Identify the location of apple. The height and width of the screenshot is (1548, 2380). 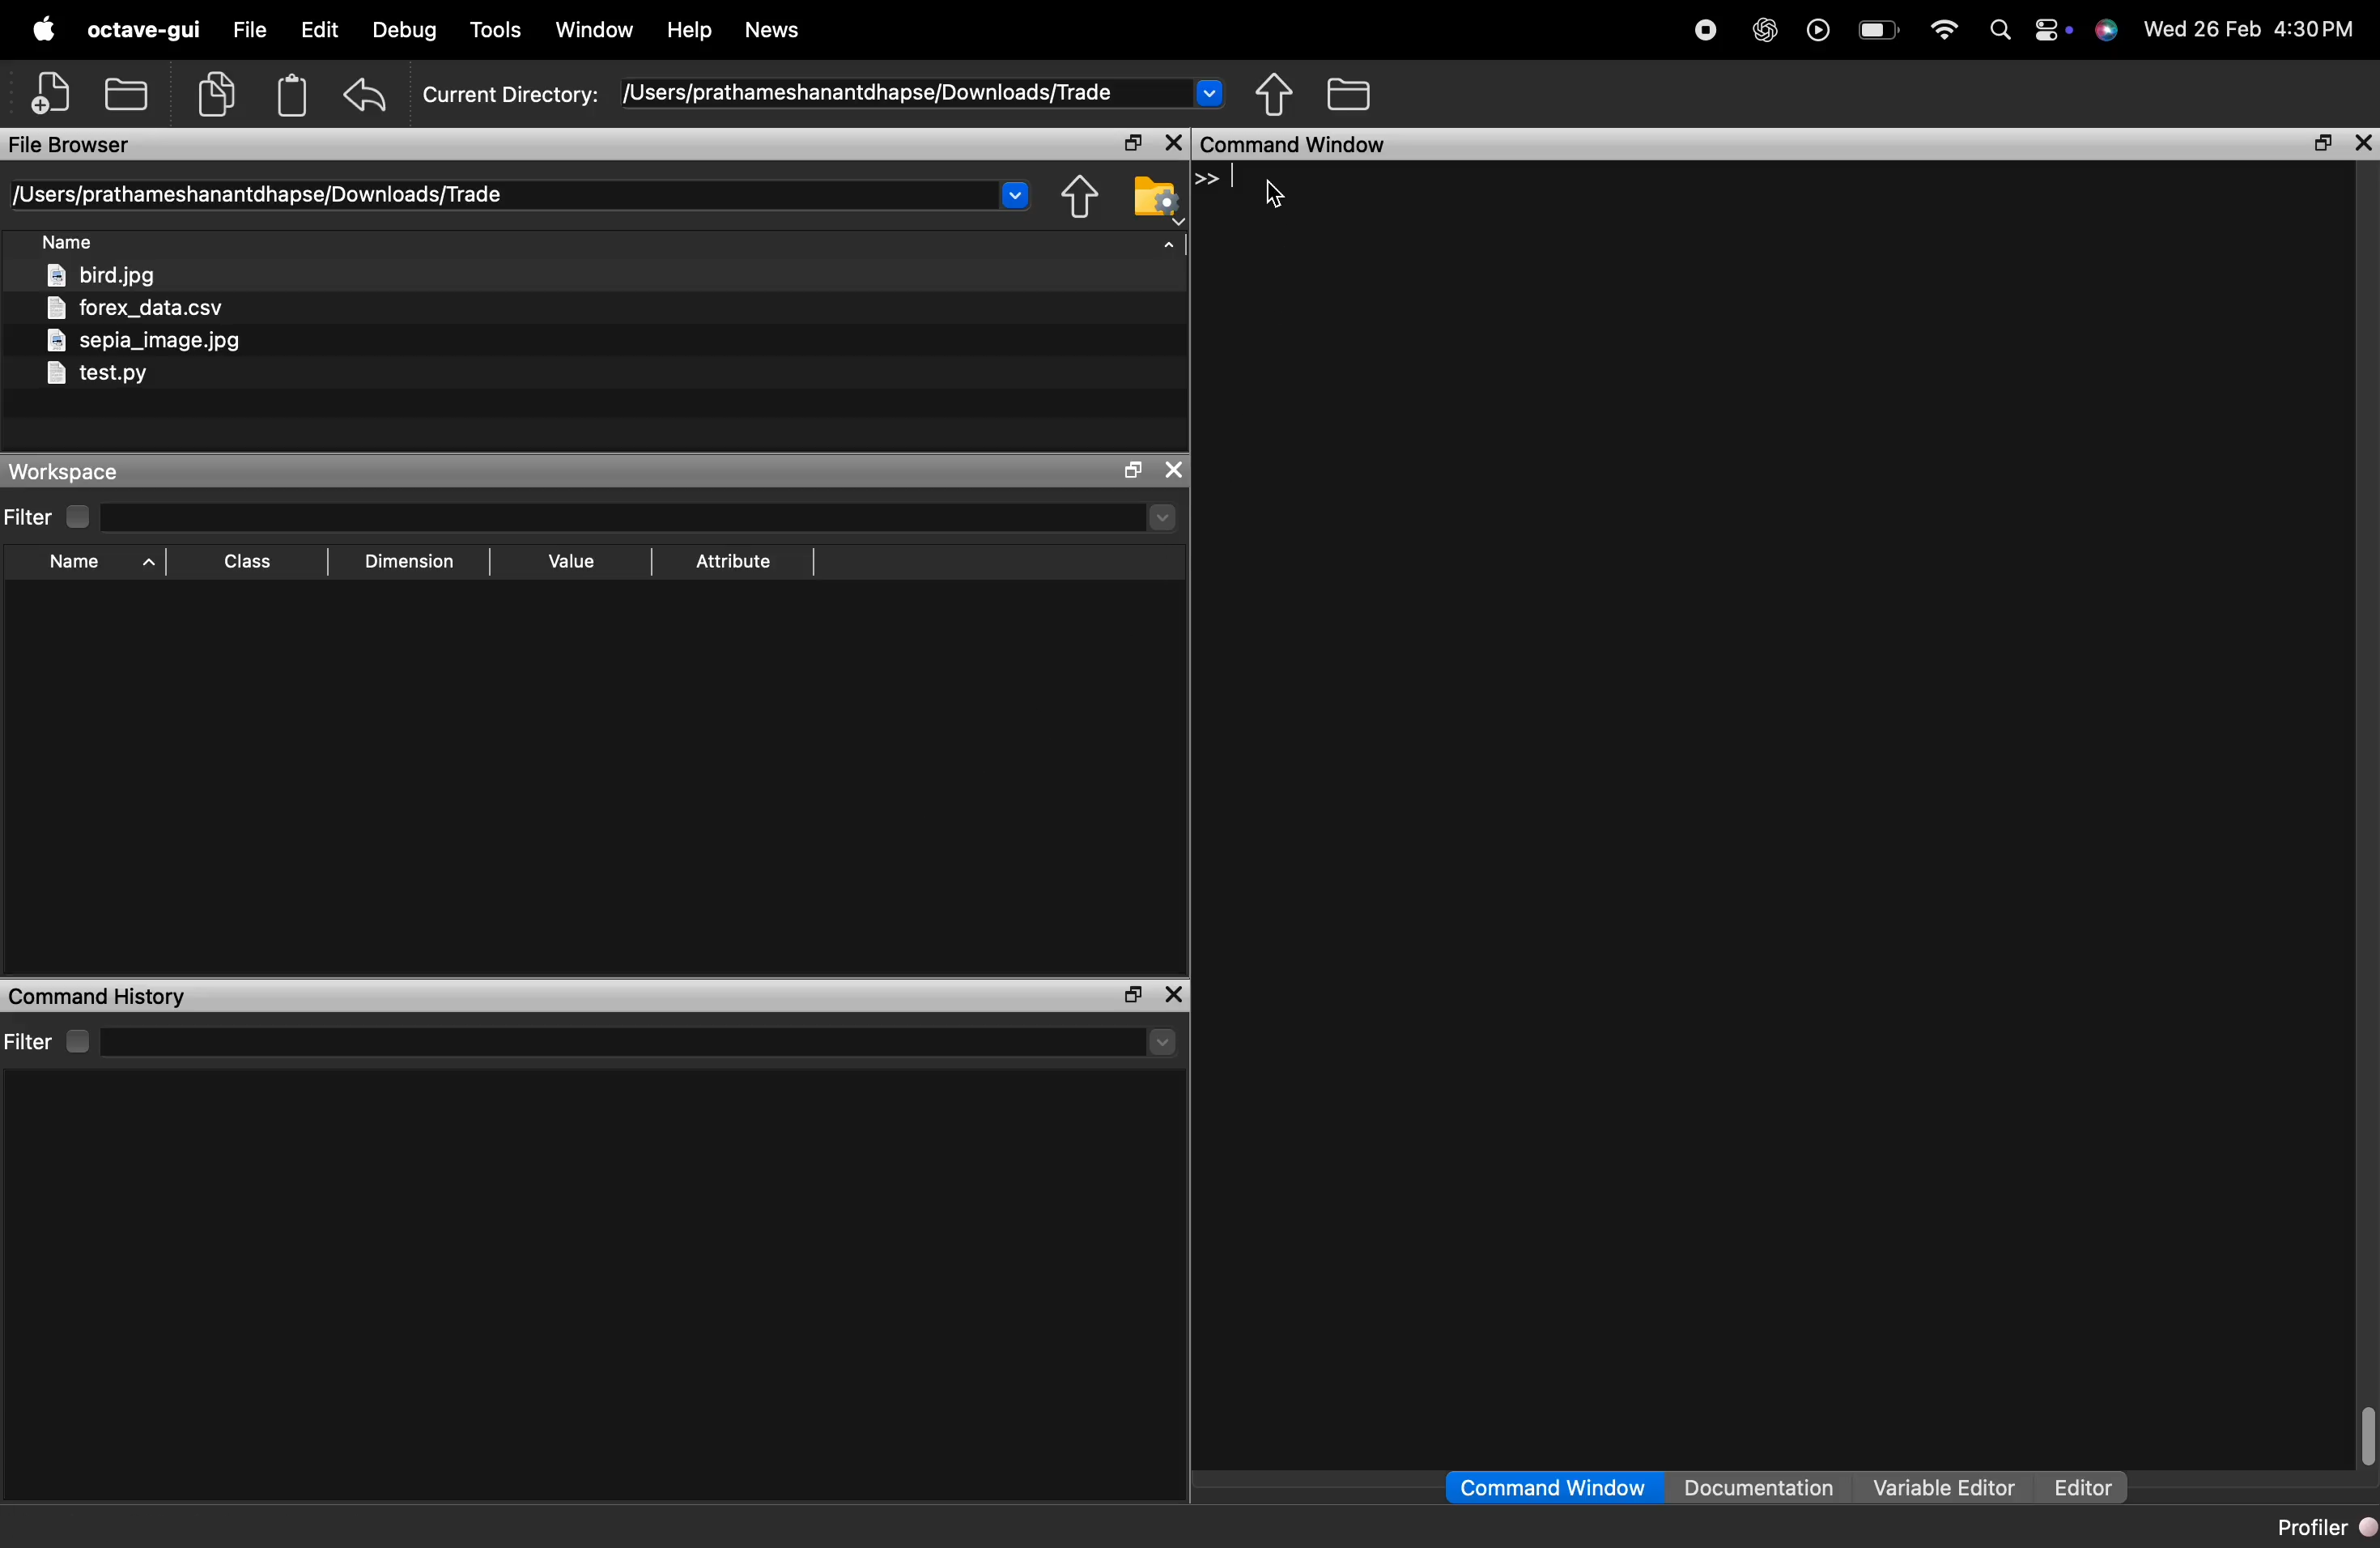
(42, 27).